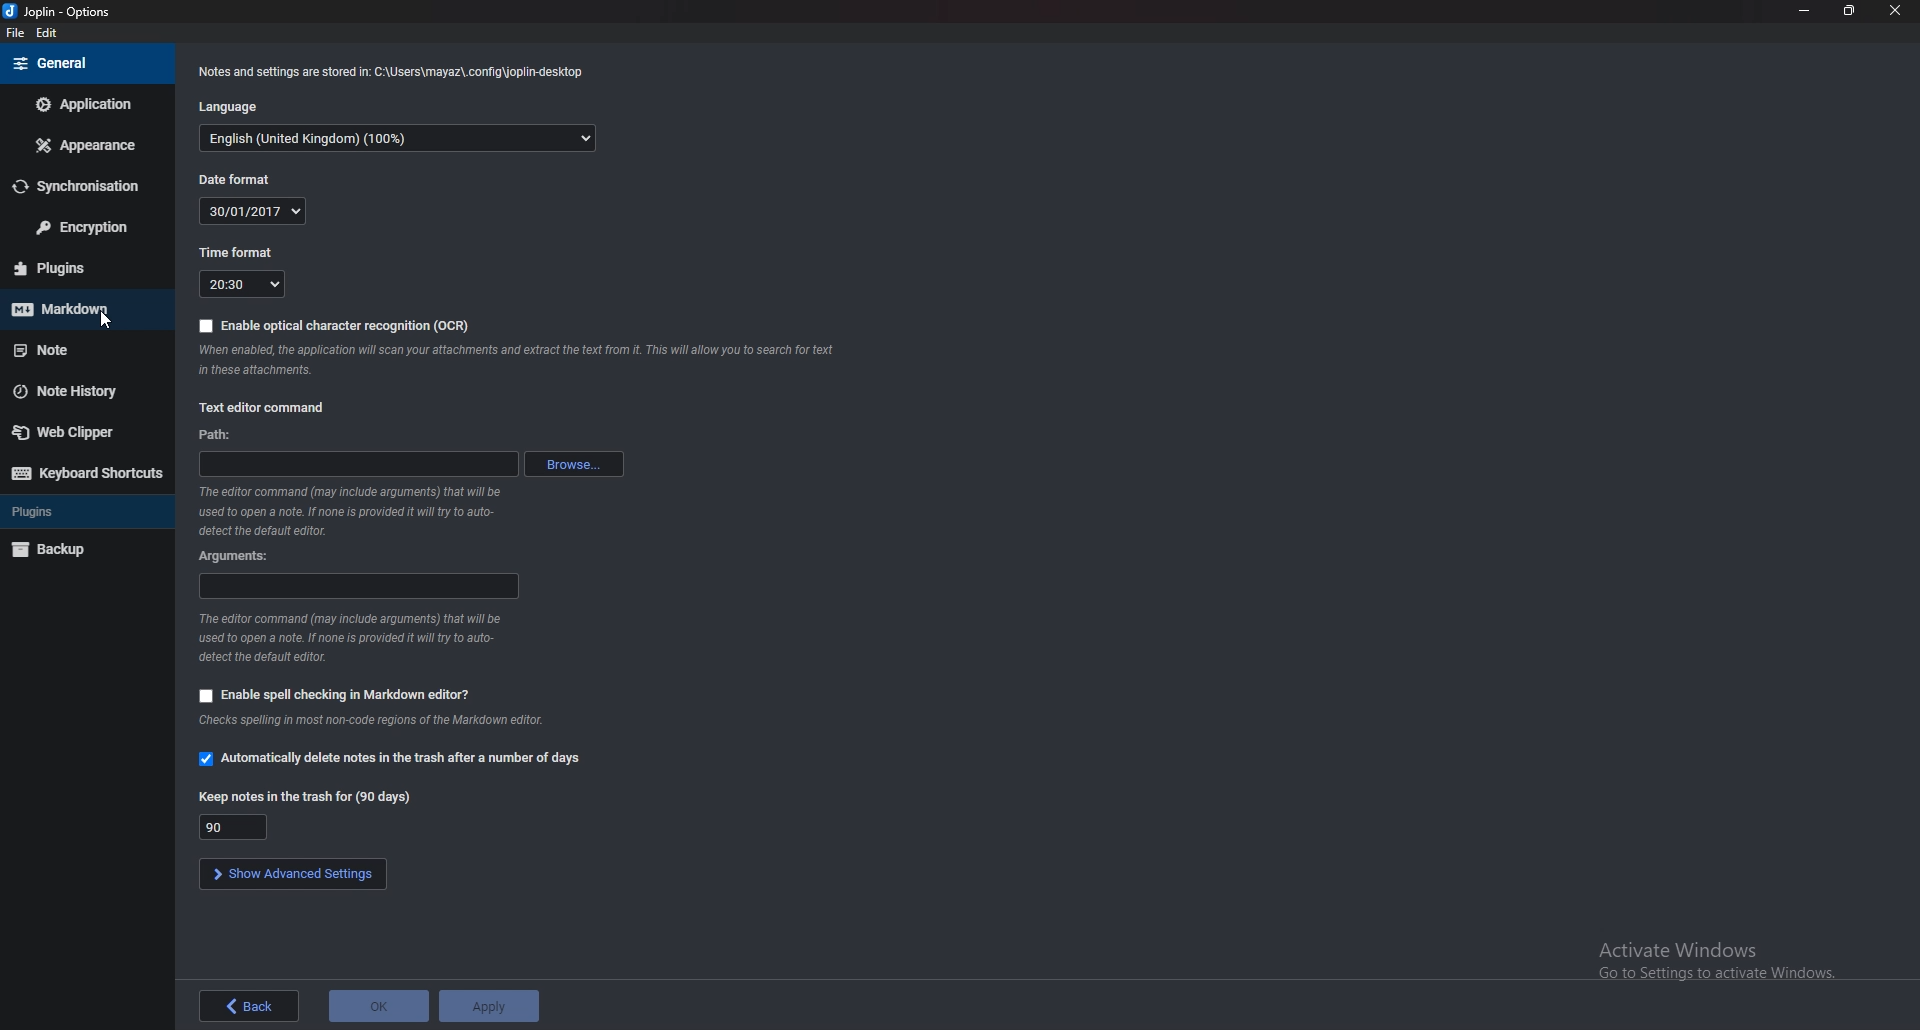 The width and height of the screenshot is (1920, 1030). What do you see at coordinates (80, 226) in the screenshot?
I see `encryption` at bounding box center [80, 226].